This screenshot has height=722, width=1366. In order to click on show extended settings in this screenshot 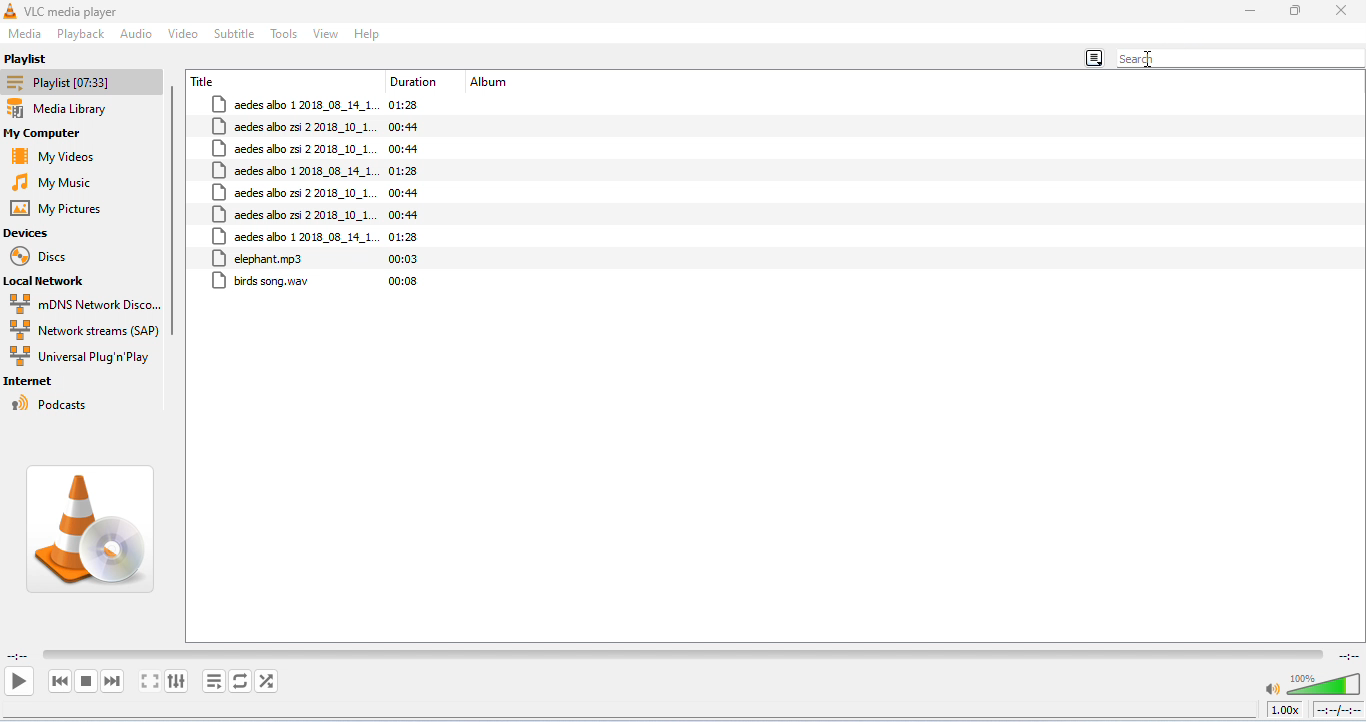, I will do `click(178, 682)`.